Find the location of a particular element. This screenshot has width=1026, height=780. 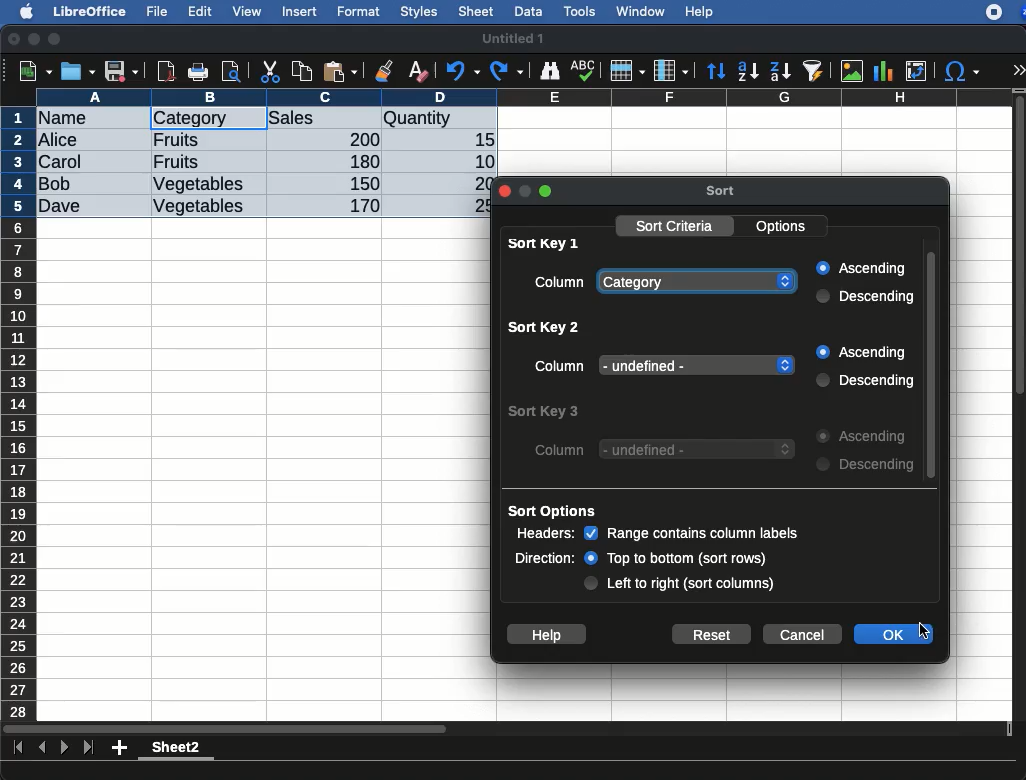

clone formatting is located at coordinates (384, 72).